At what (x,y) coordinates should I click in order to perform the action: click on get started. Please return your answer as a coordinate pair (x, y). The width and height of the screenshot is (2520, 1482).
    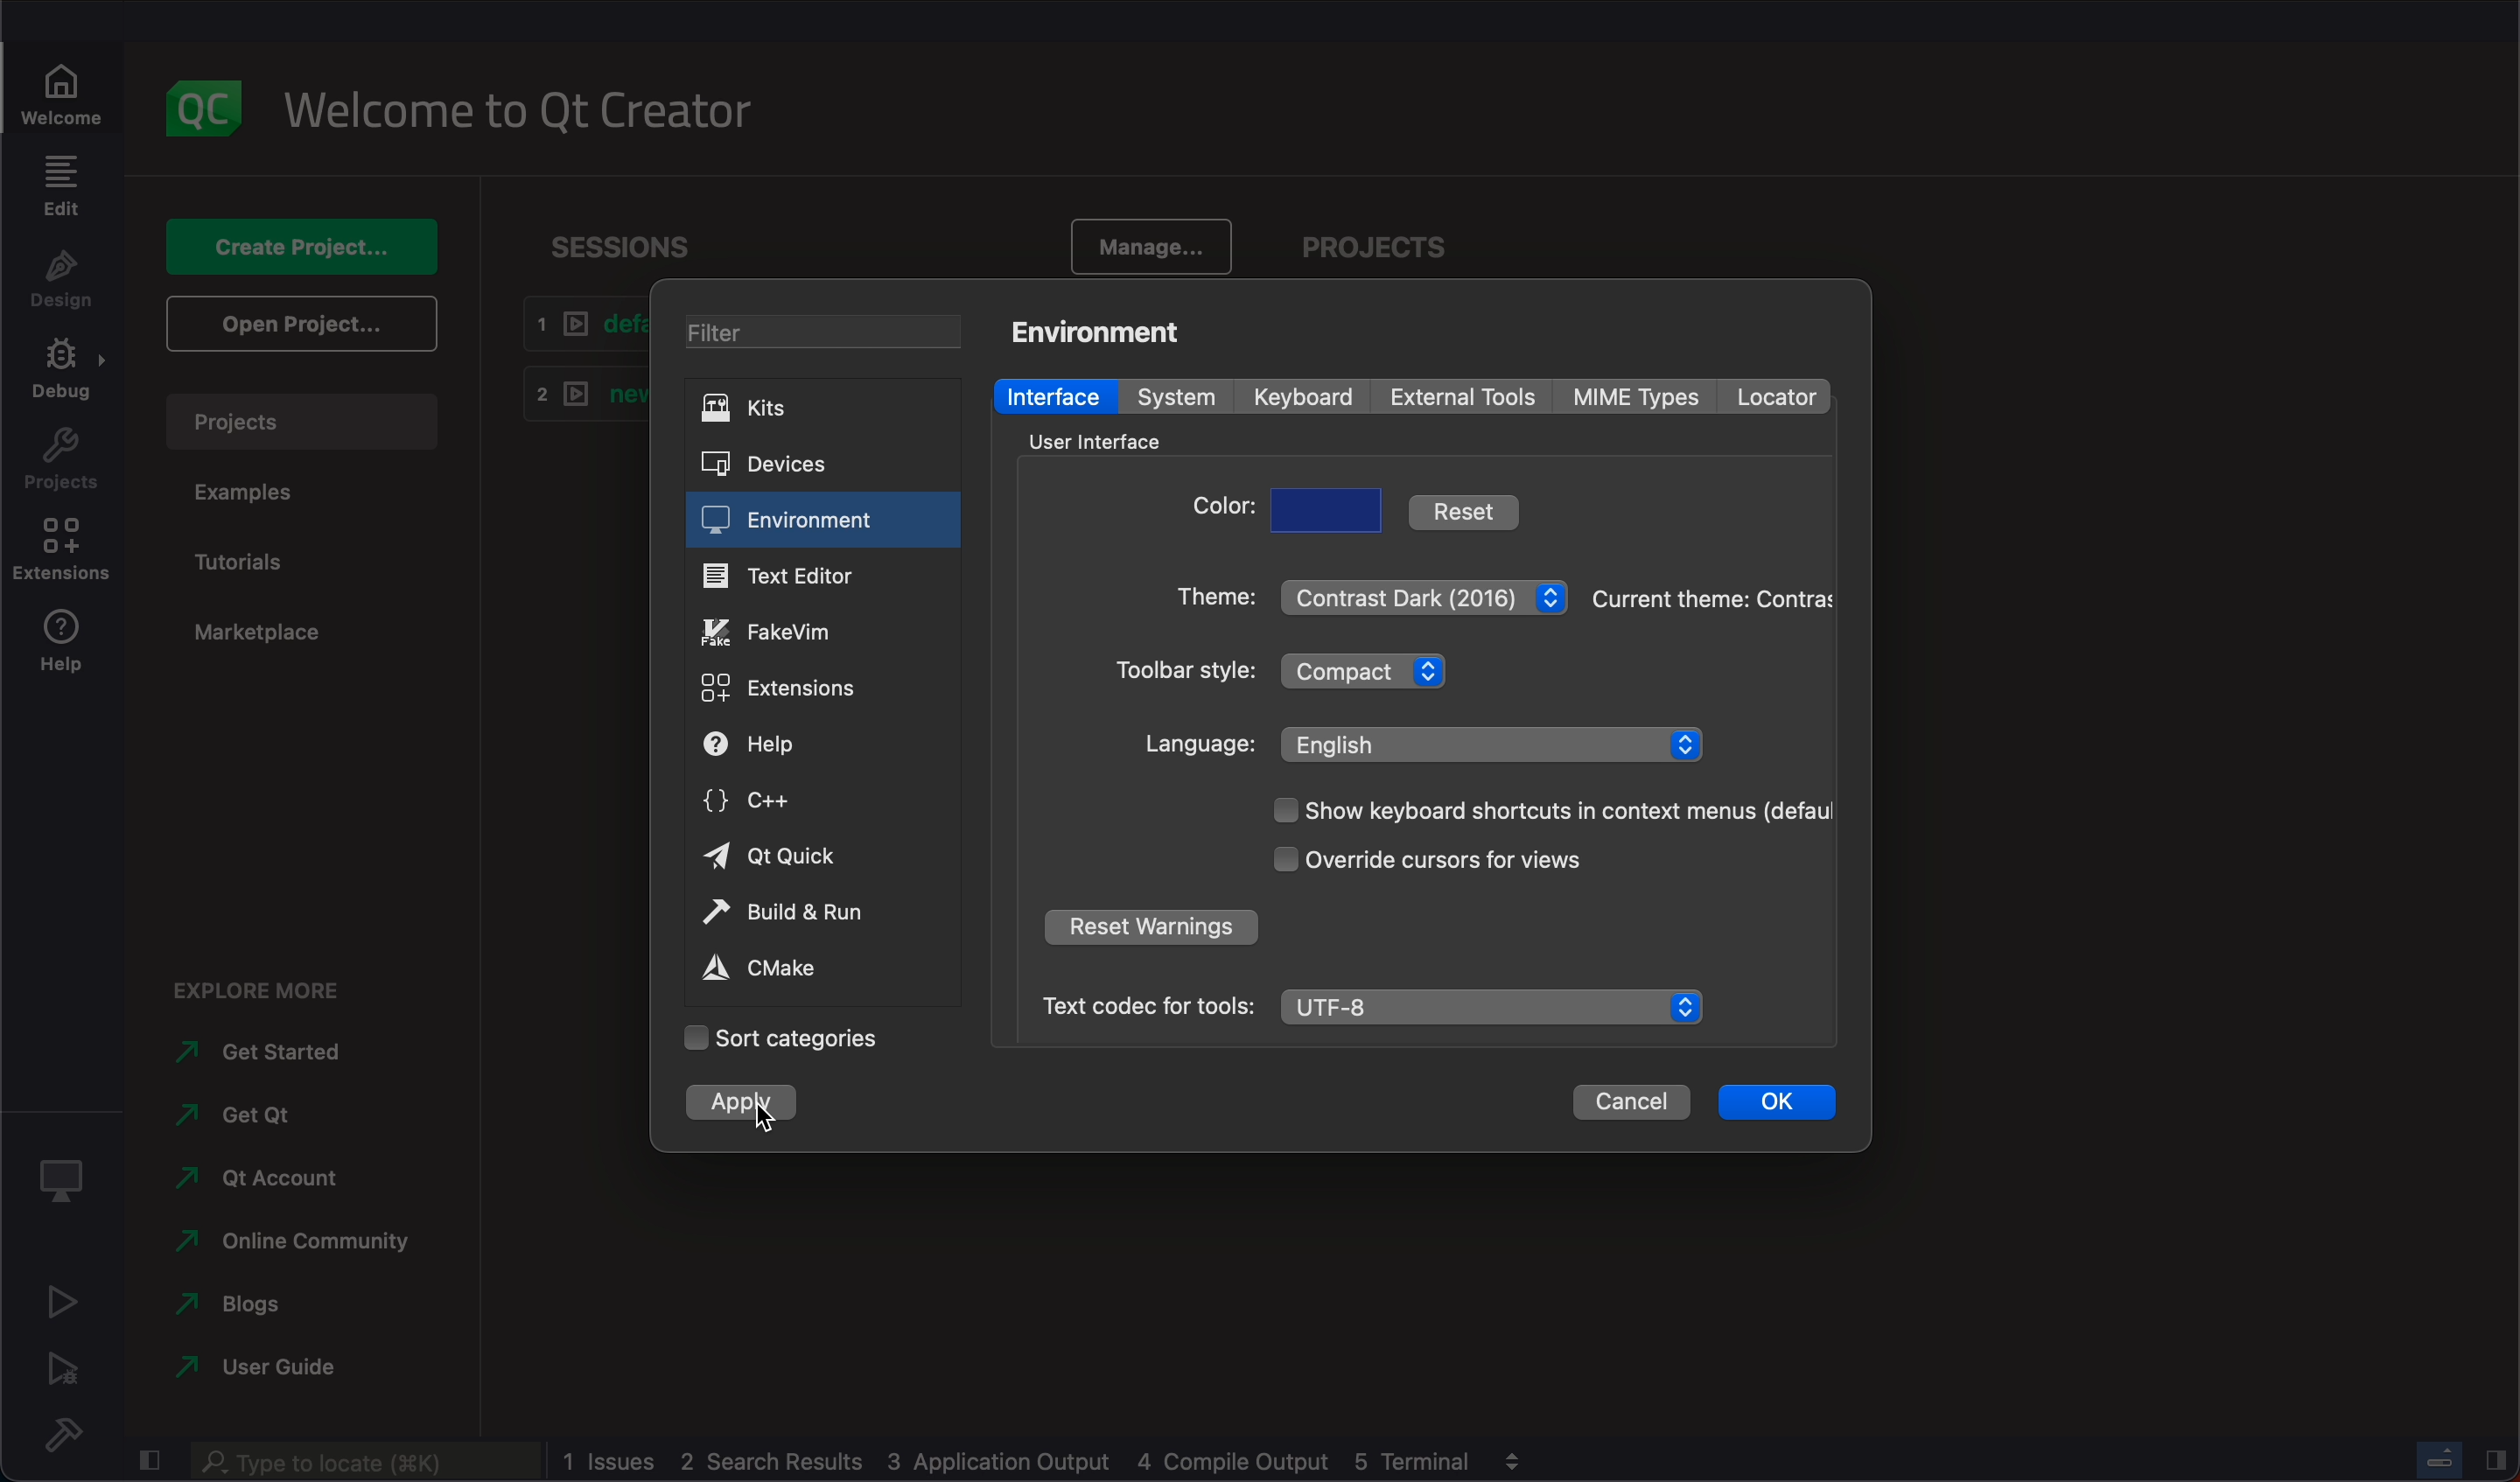
    Looking at the image, I should click on (256, 1054).